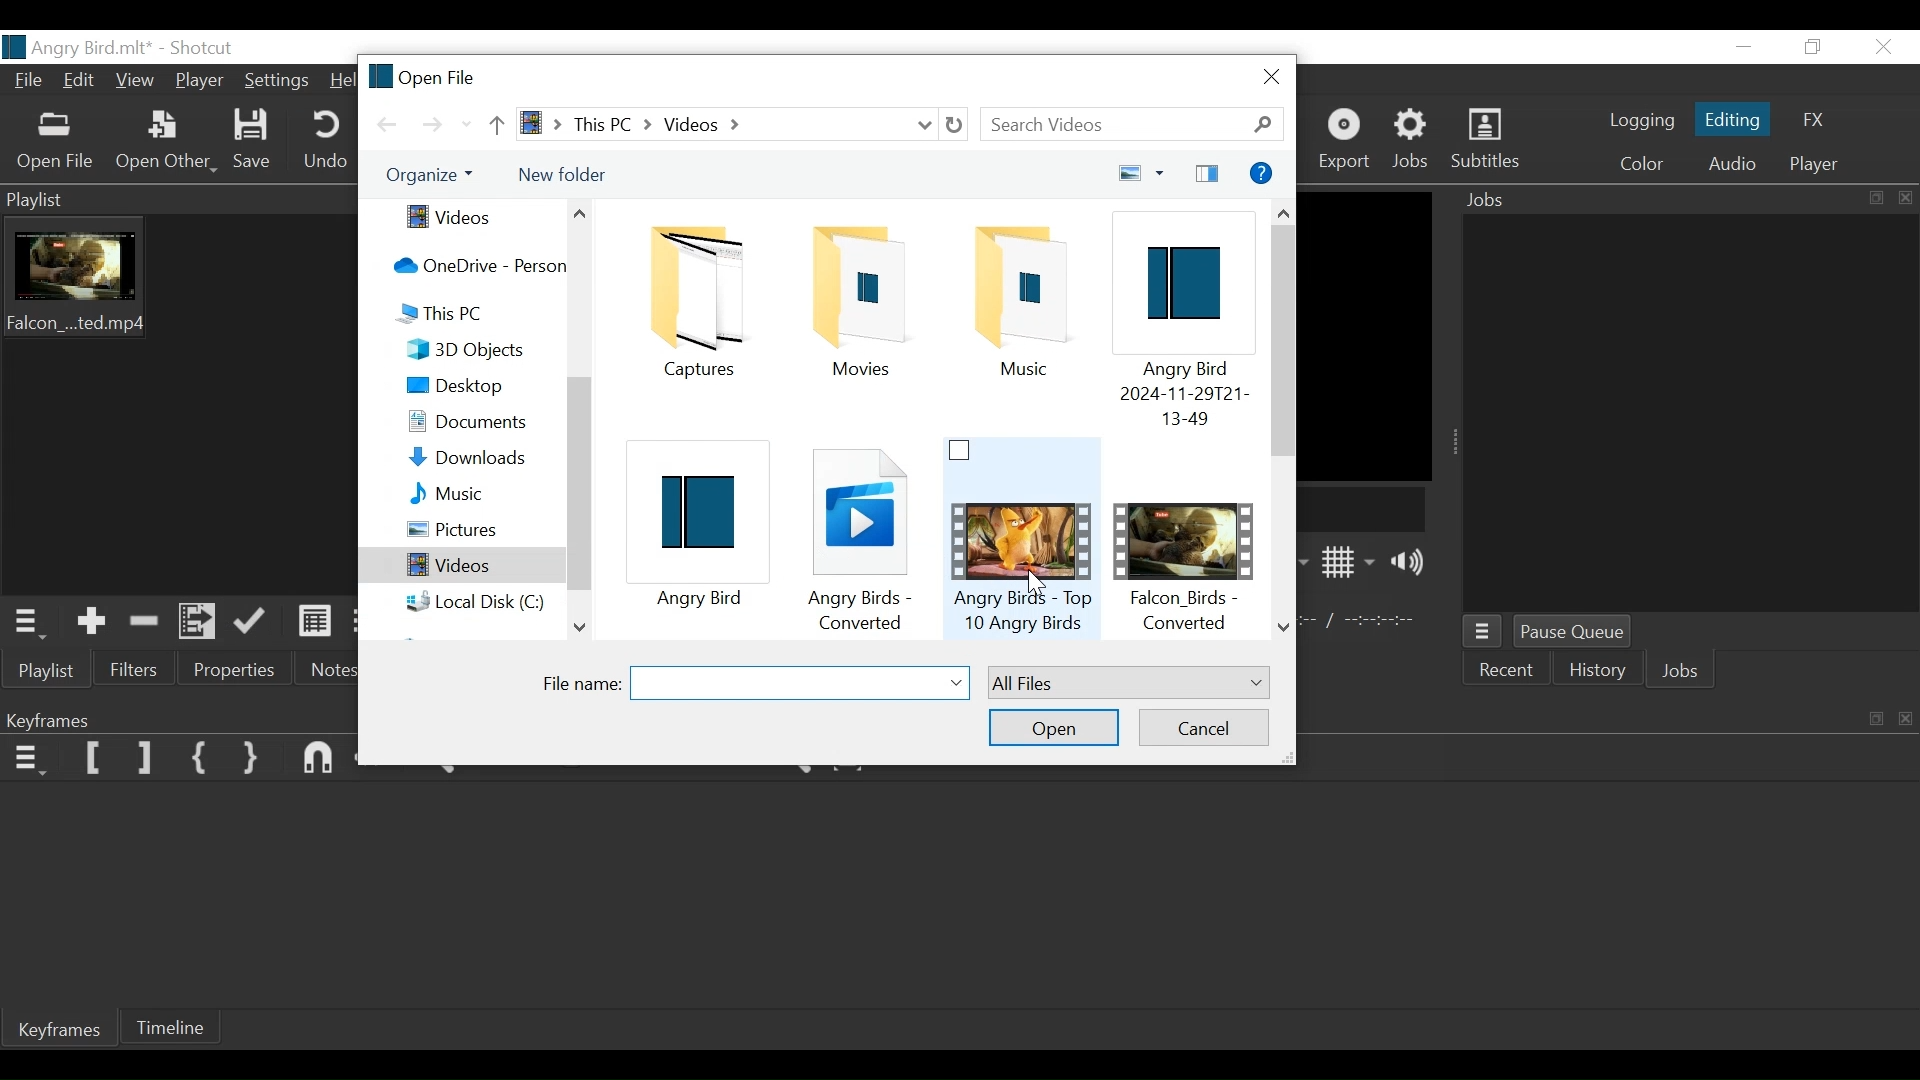 The height and width of the screenshot is (1080, 1920). What do you see at coordinates (200, 81) in the screenshot?
I see `Player` at bounding box center [200, 81].